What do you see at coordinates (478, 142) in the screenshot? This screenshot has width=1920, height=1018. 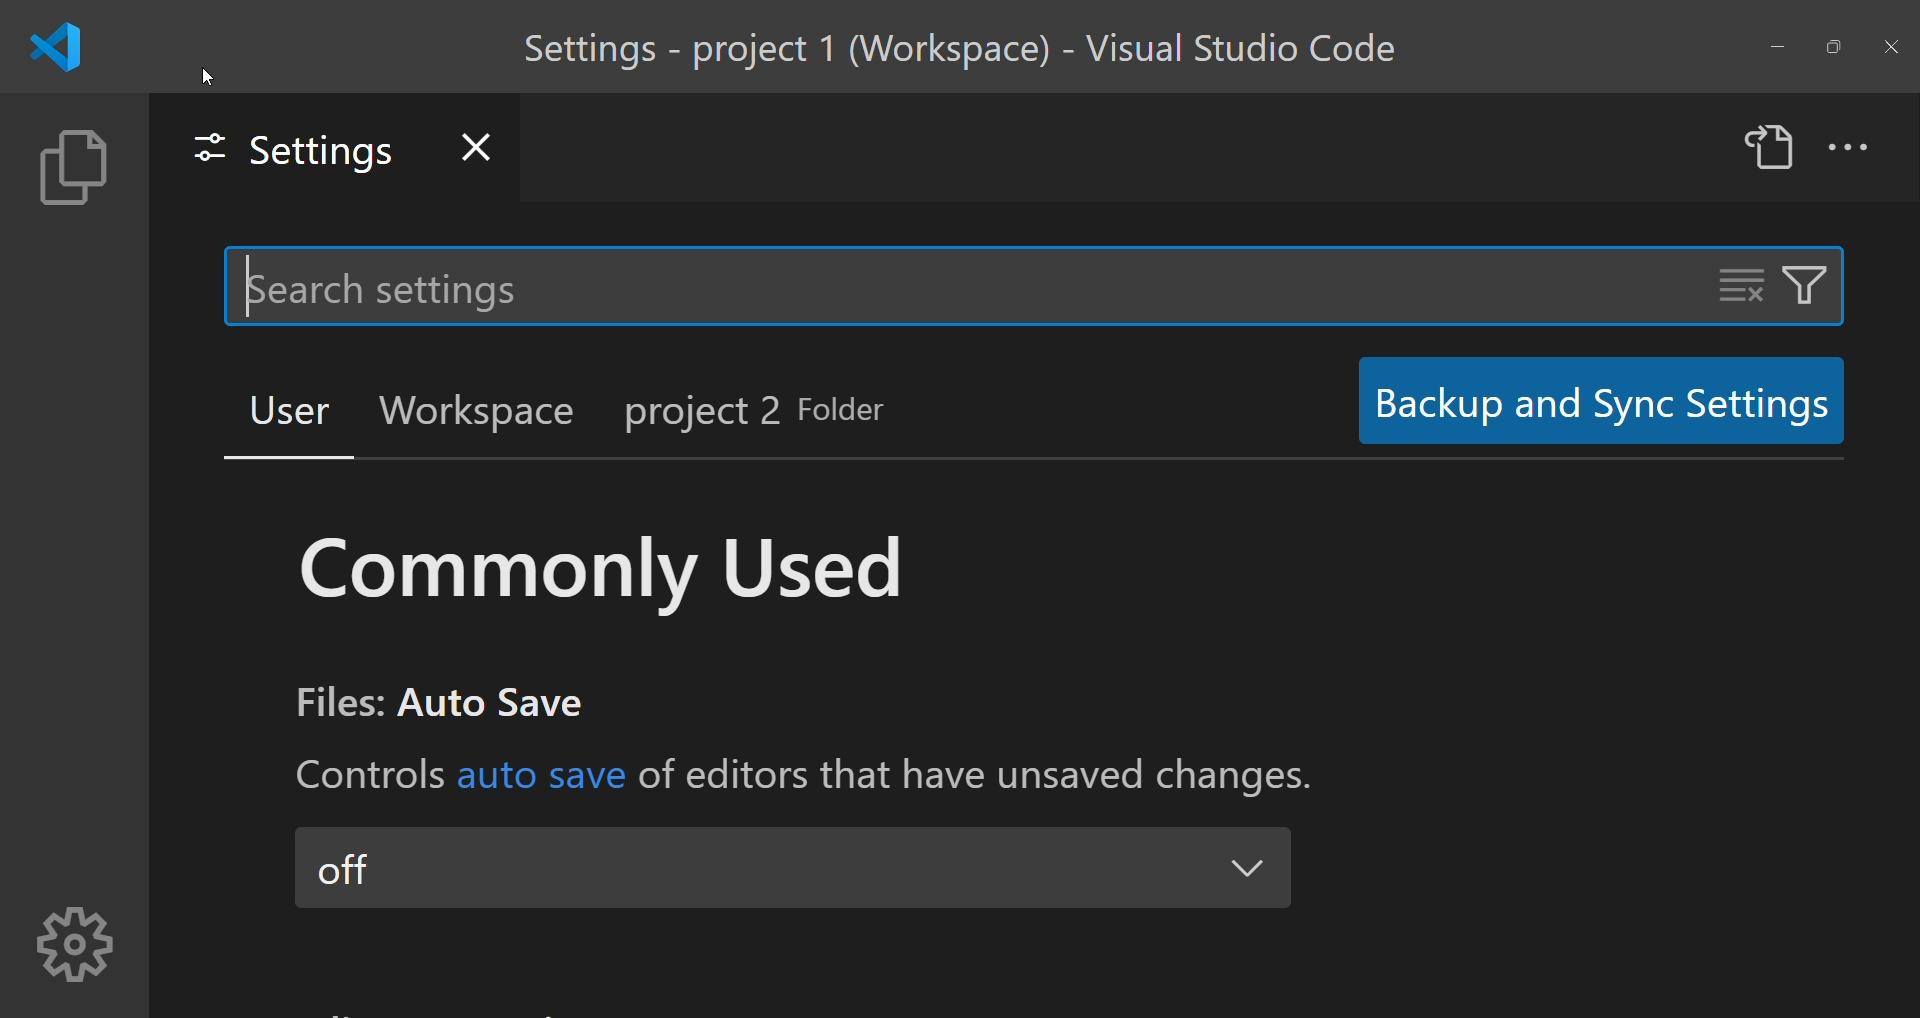 I see `close settings` at bounding box center [478, 142].